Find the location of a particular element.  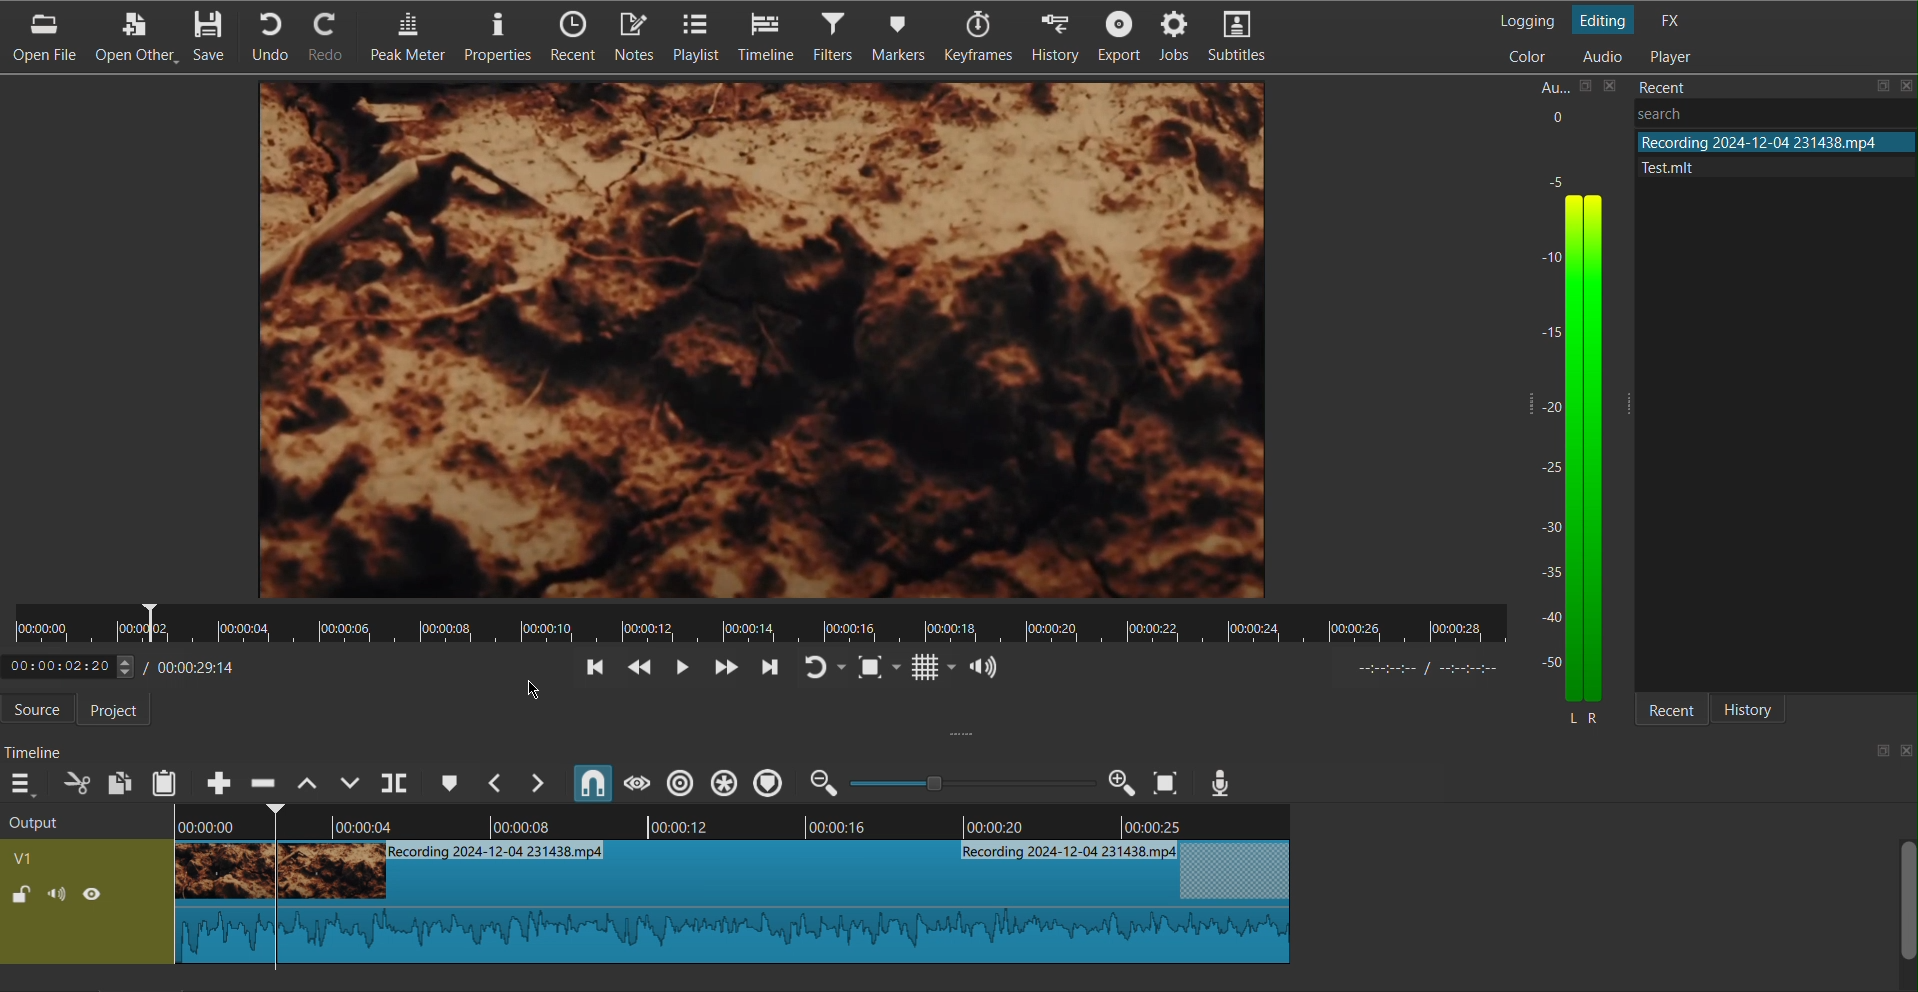

Properties is located at coordinates (494, 38).